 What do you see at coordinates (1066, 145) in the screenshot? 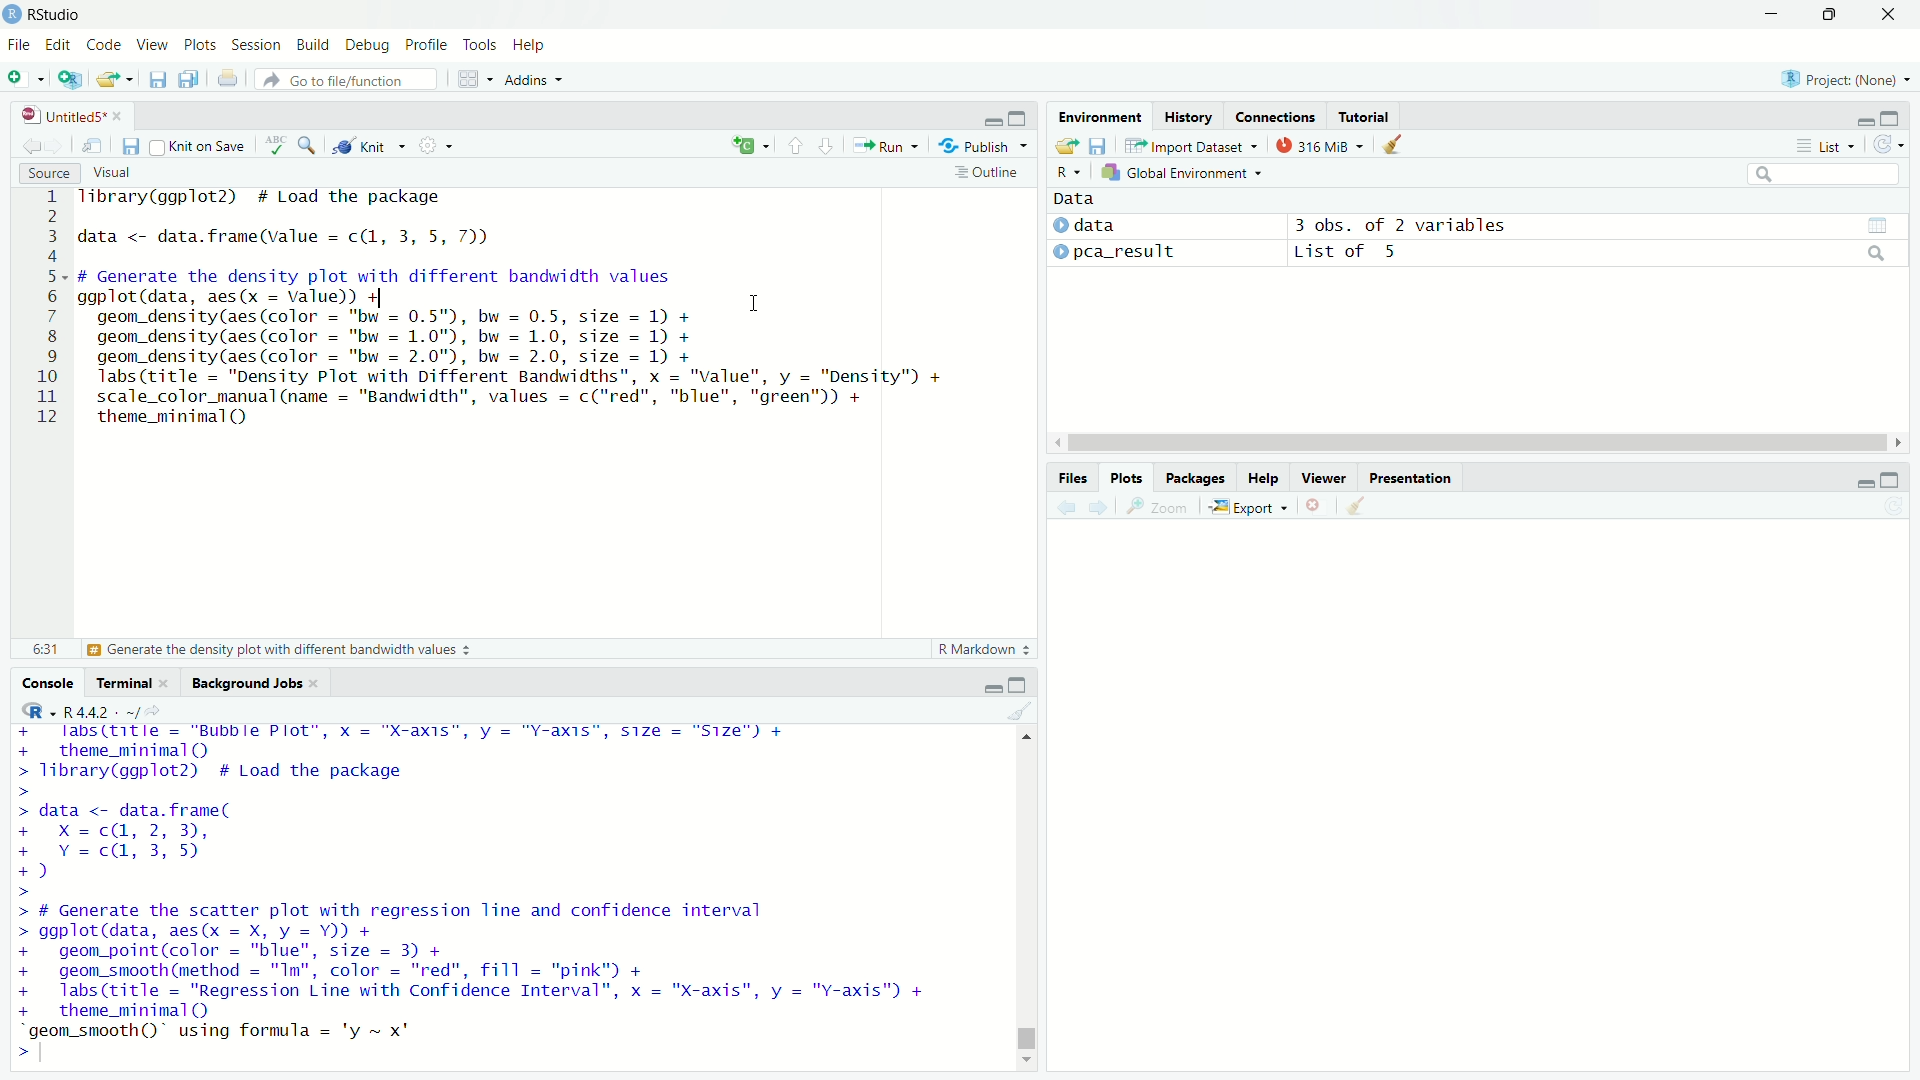
I see `Load workspace` at bounding box center [1066, 145].